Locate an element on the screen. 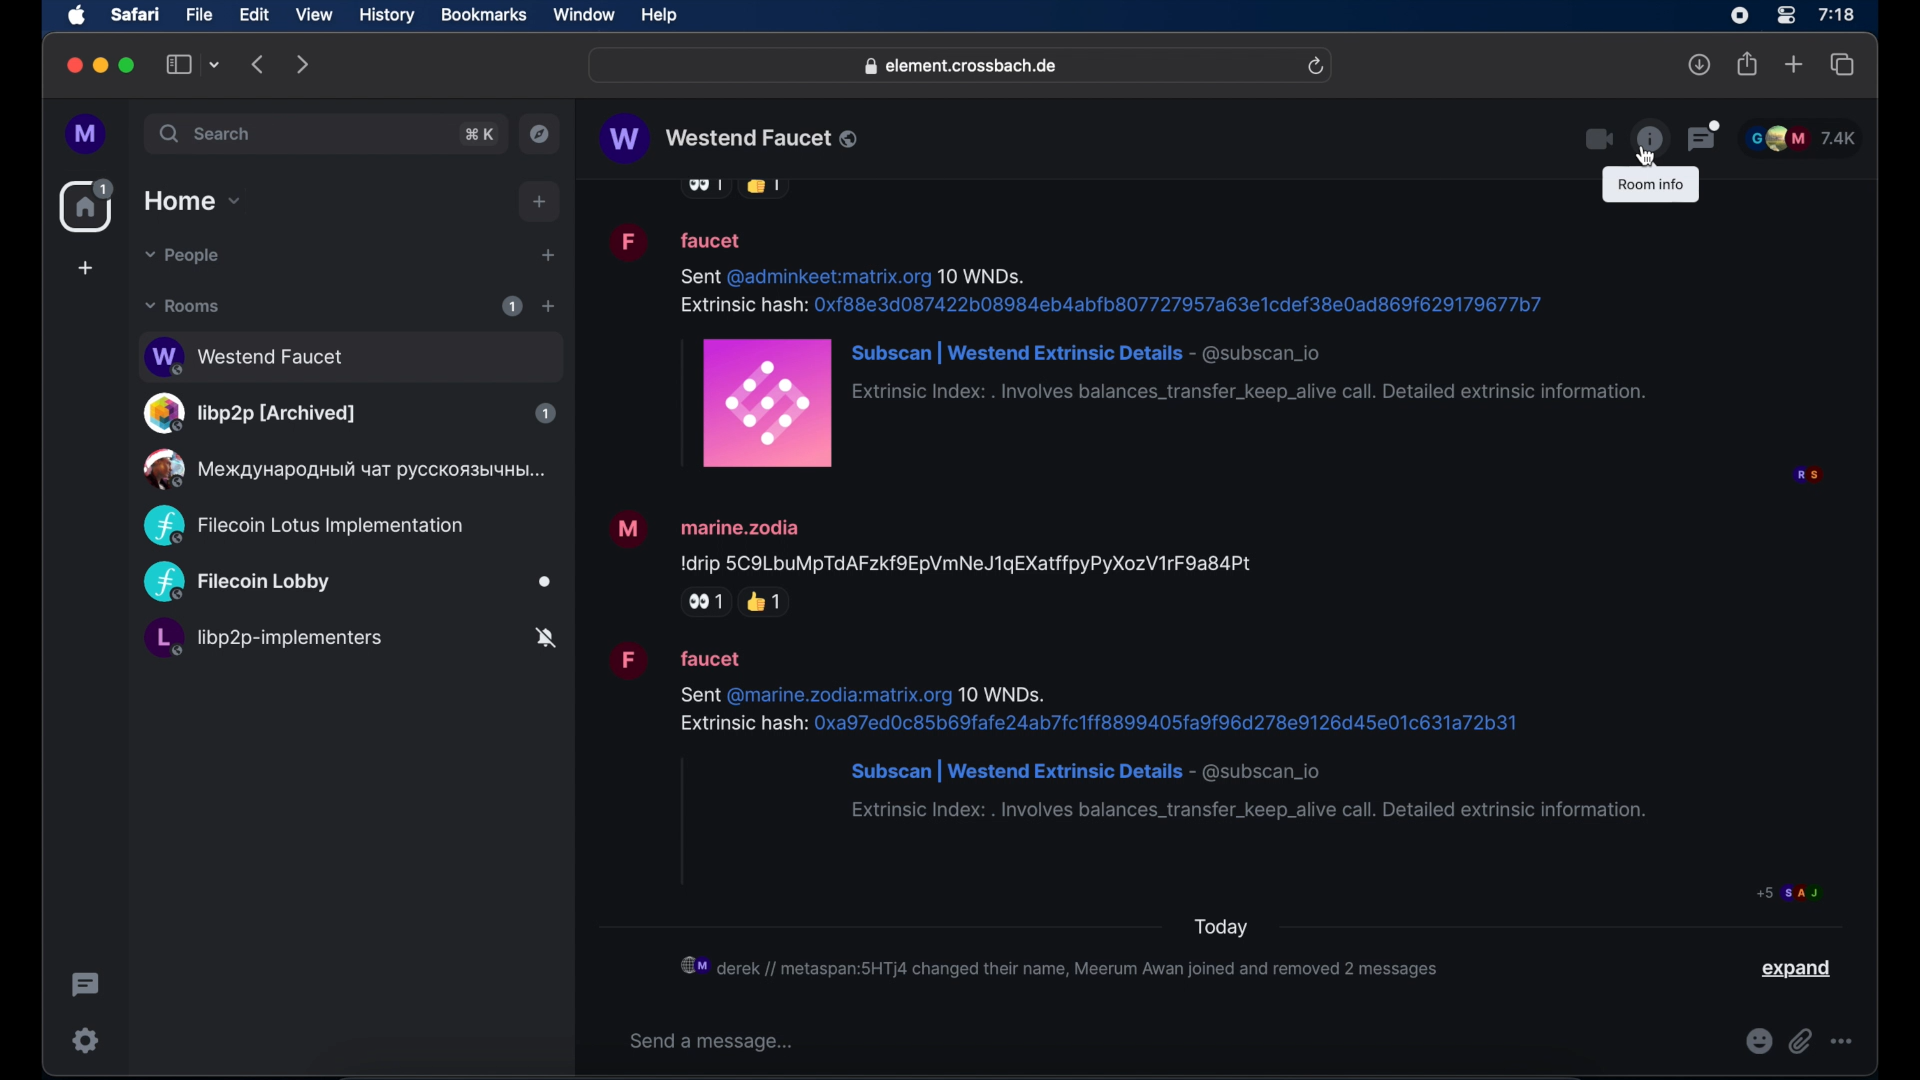 This screenshot has height=1080, width=1920. file is located at coordinates (199, 15).